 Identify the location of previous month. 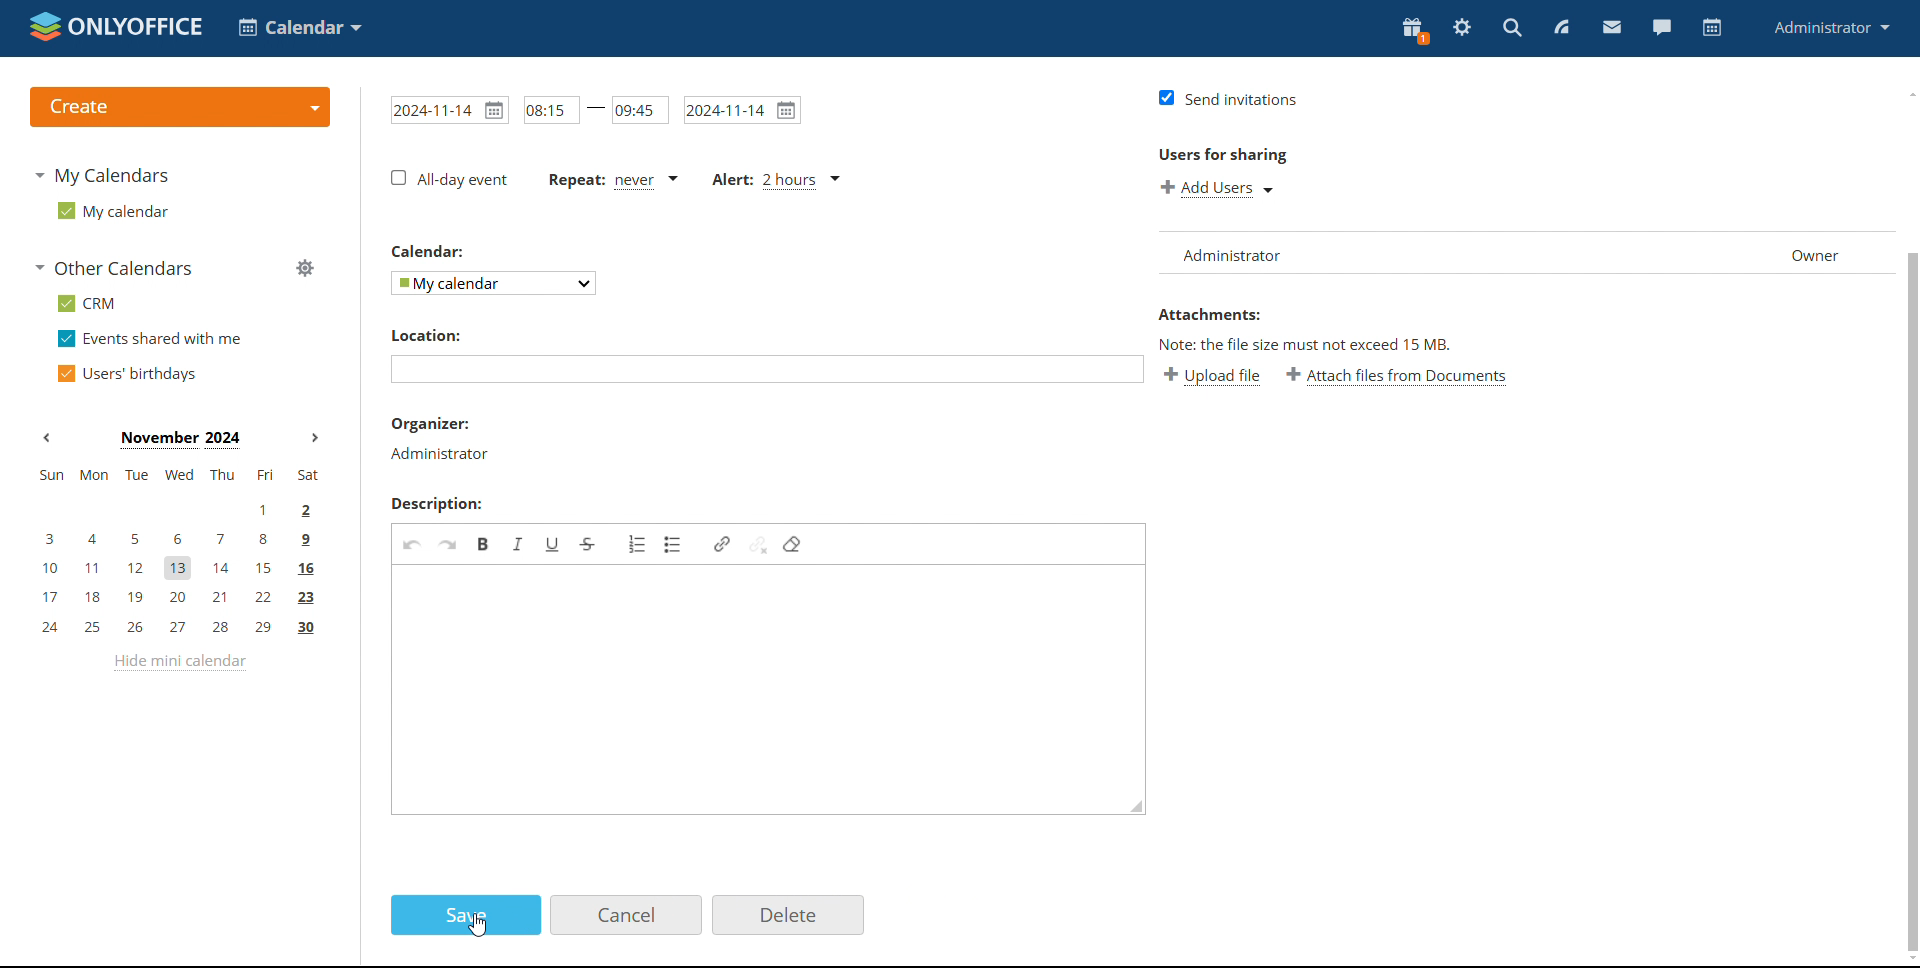
(47, 437).